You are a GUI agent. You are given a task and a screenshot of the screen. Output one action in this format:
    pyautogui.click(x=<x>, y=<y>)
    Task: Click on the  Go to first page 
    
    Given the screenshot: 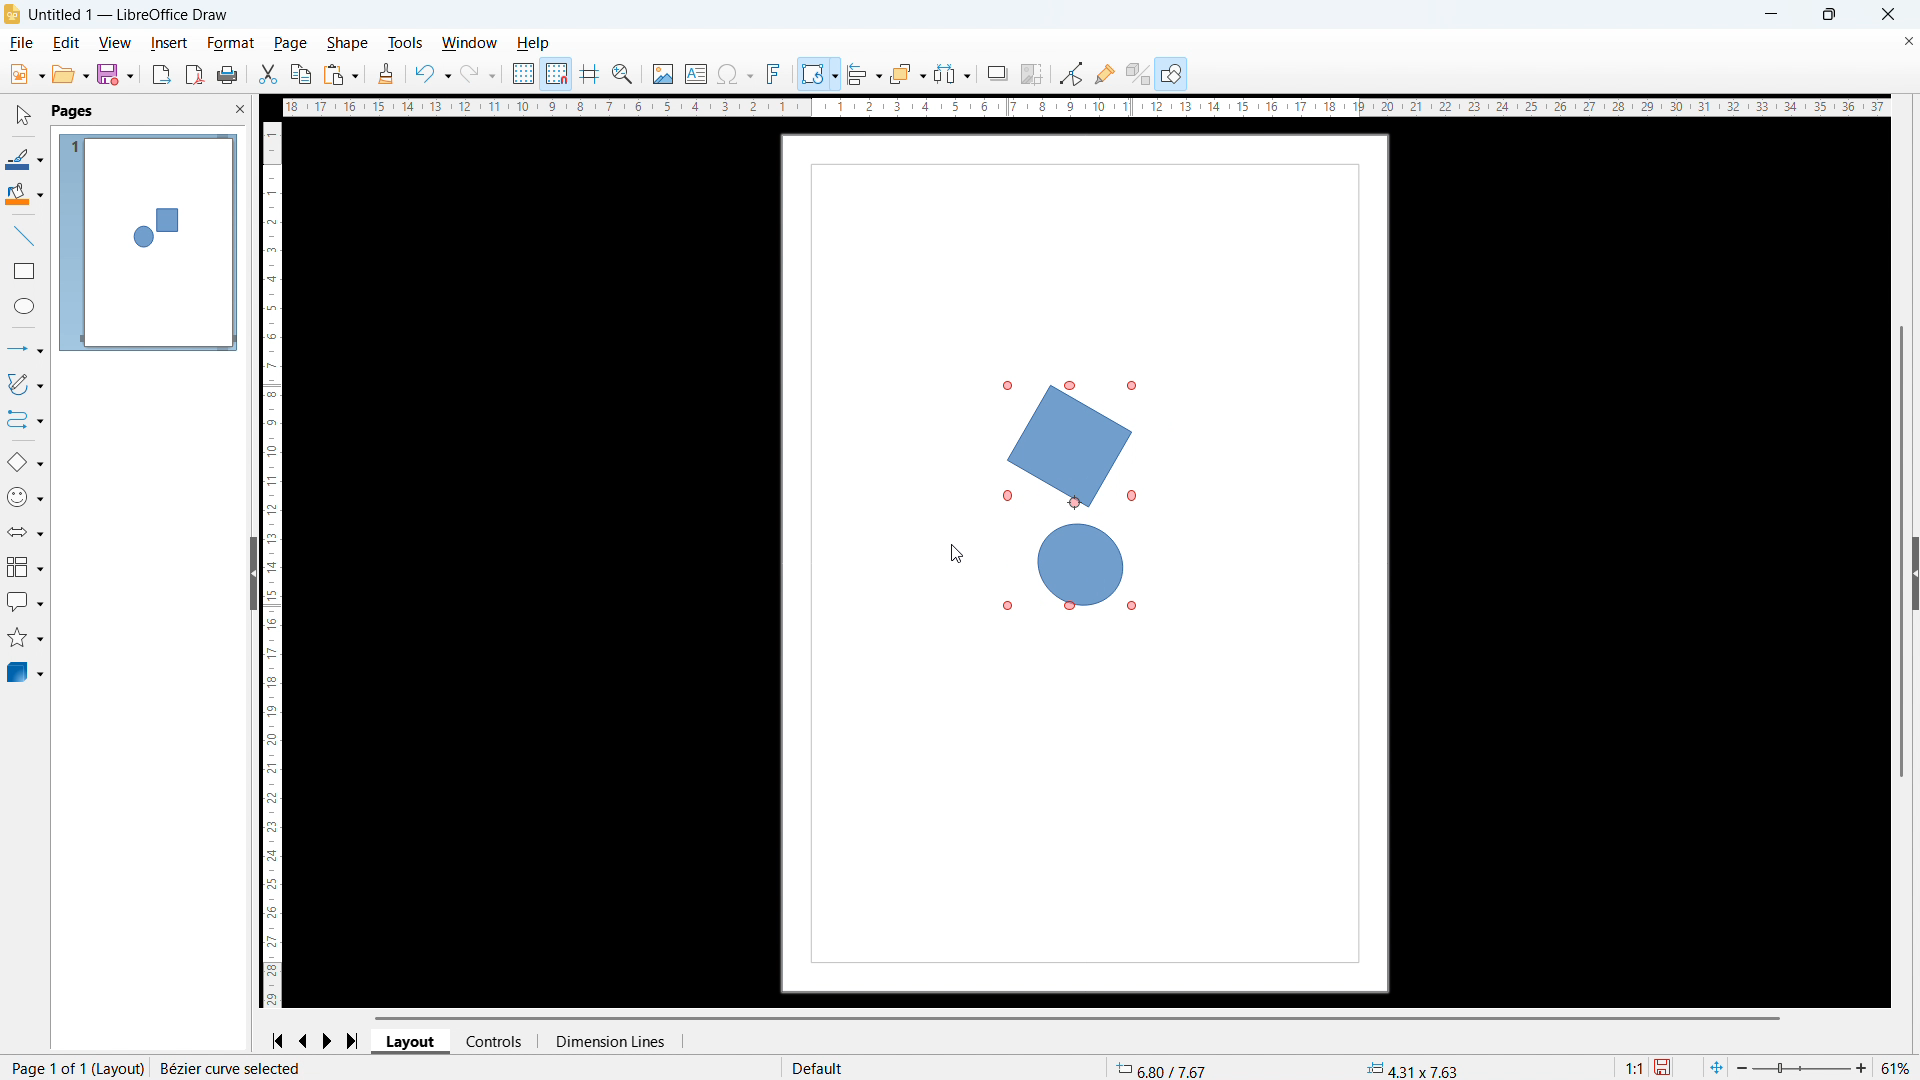 What is the action you would take?
    pyautogui.click(x=280, y=1042)
    